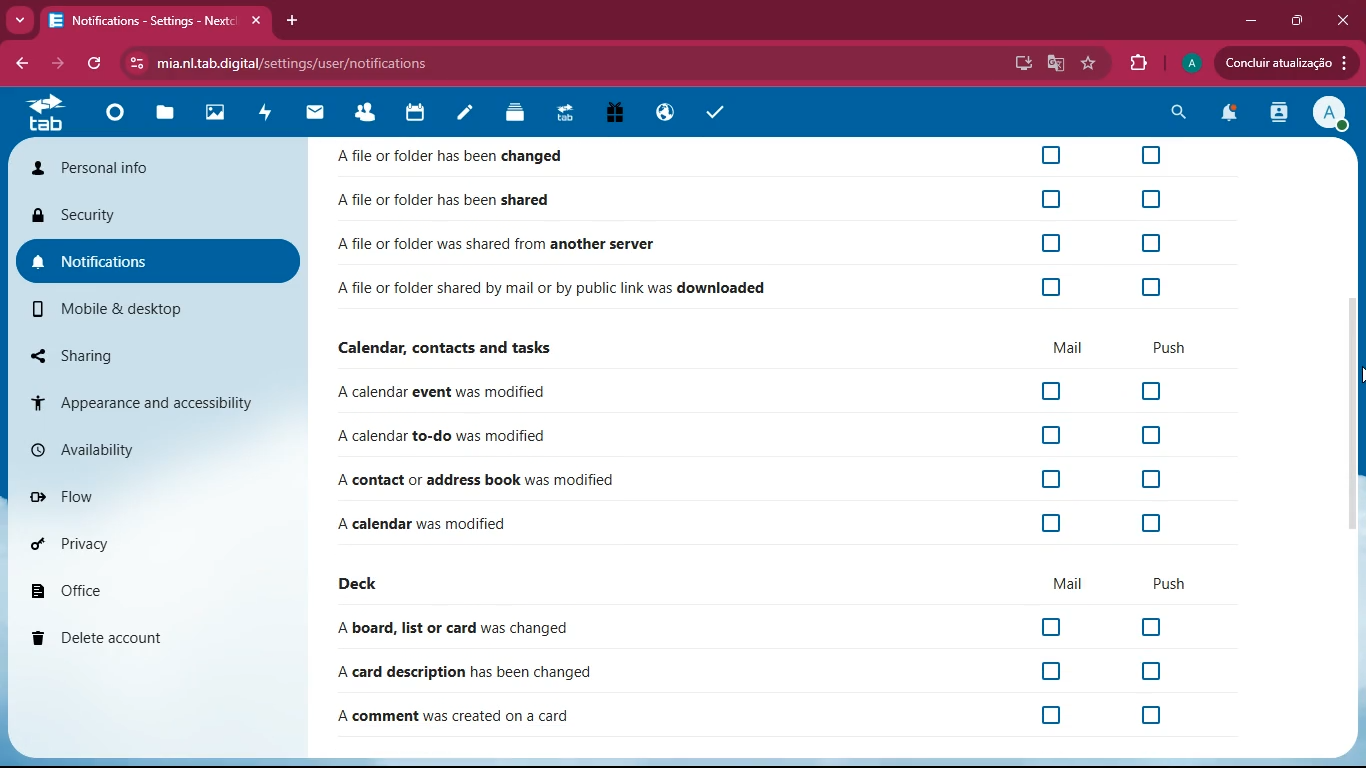  I want to click on files, so click(167, 115).